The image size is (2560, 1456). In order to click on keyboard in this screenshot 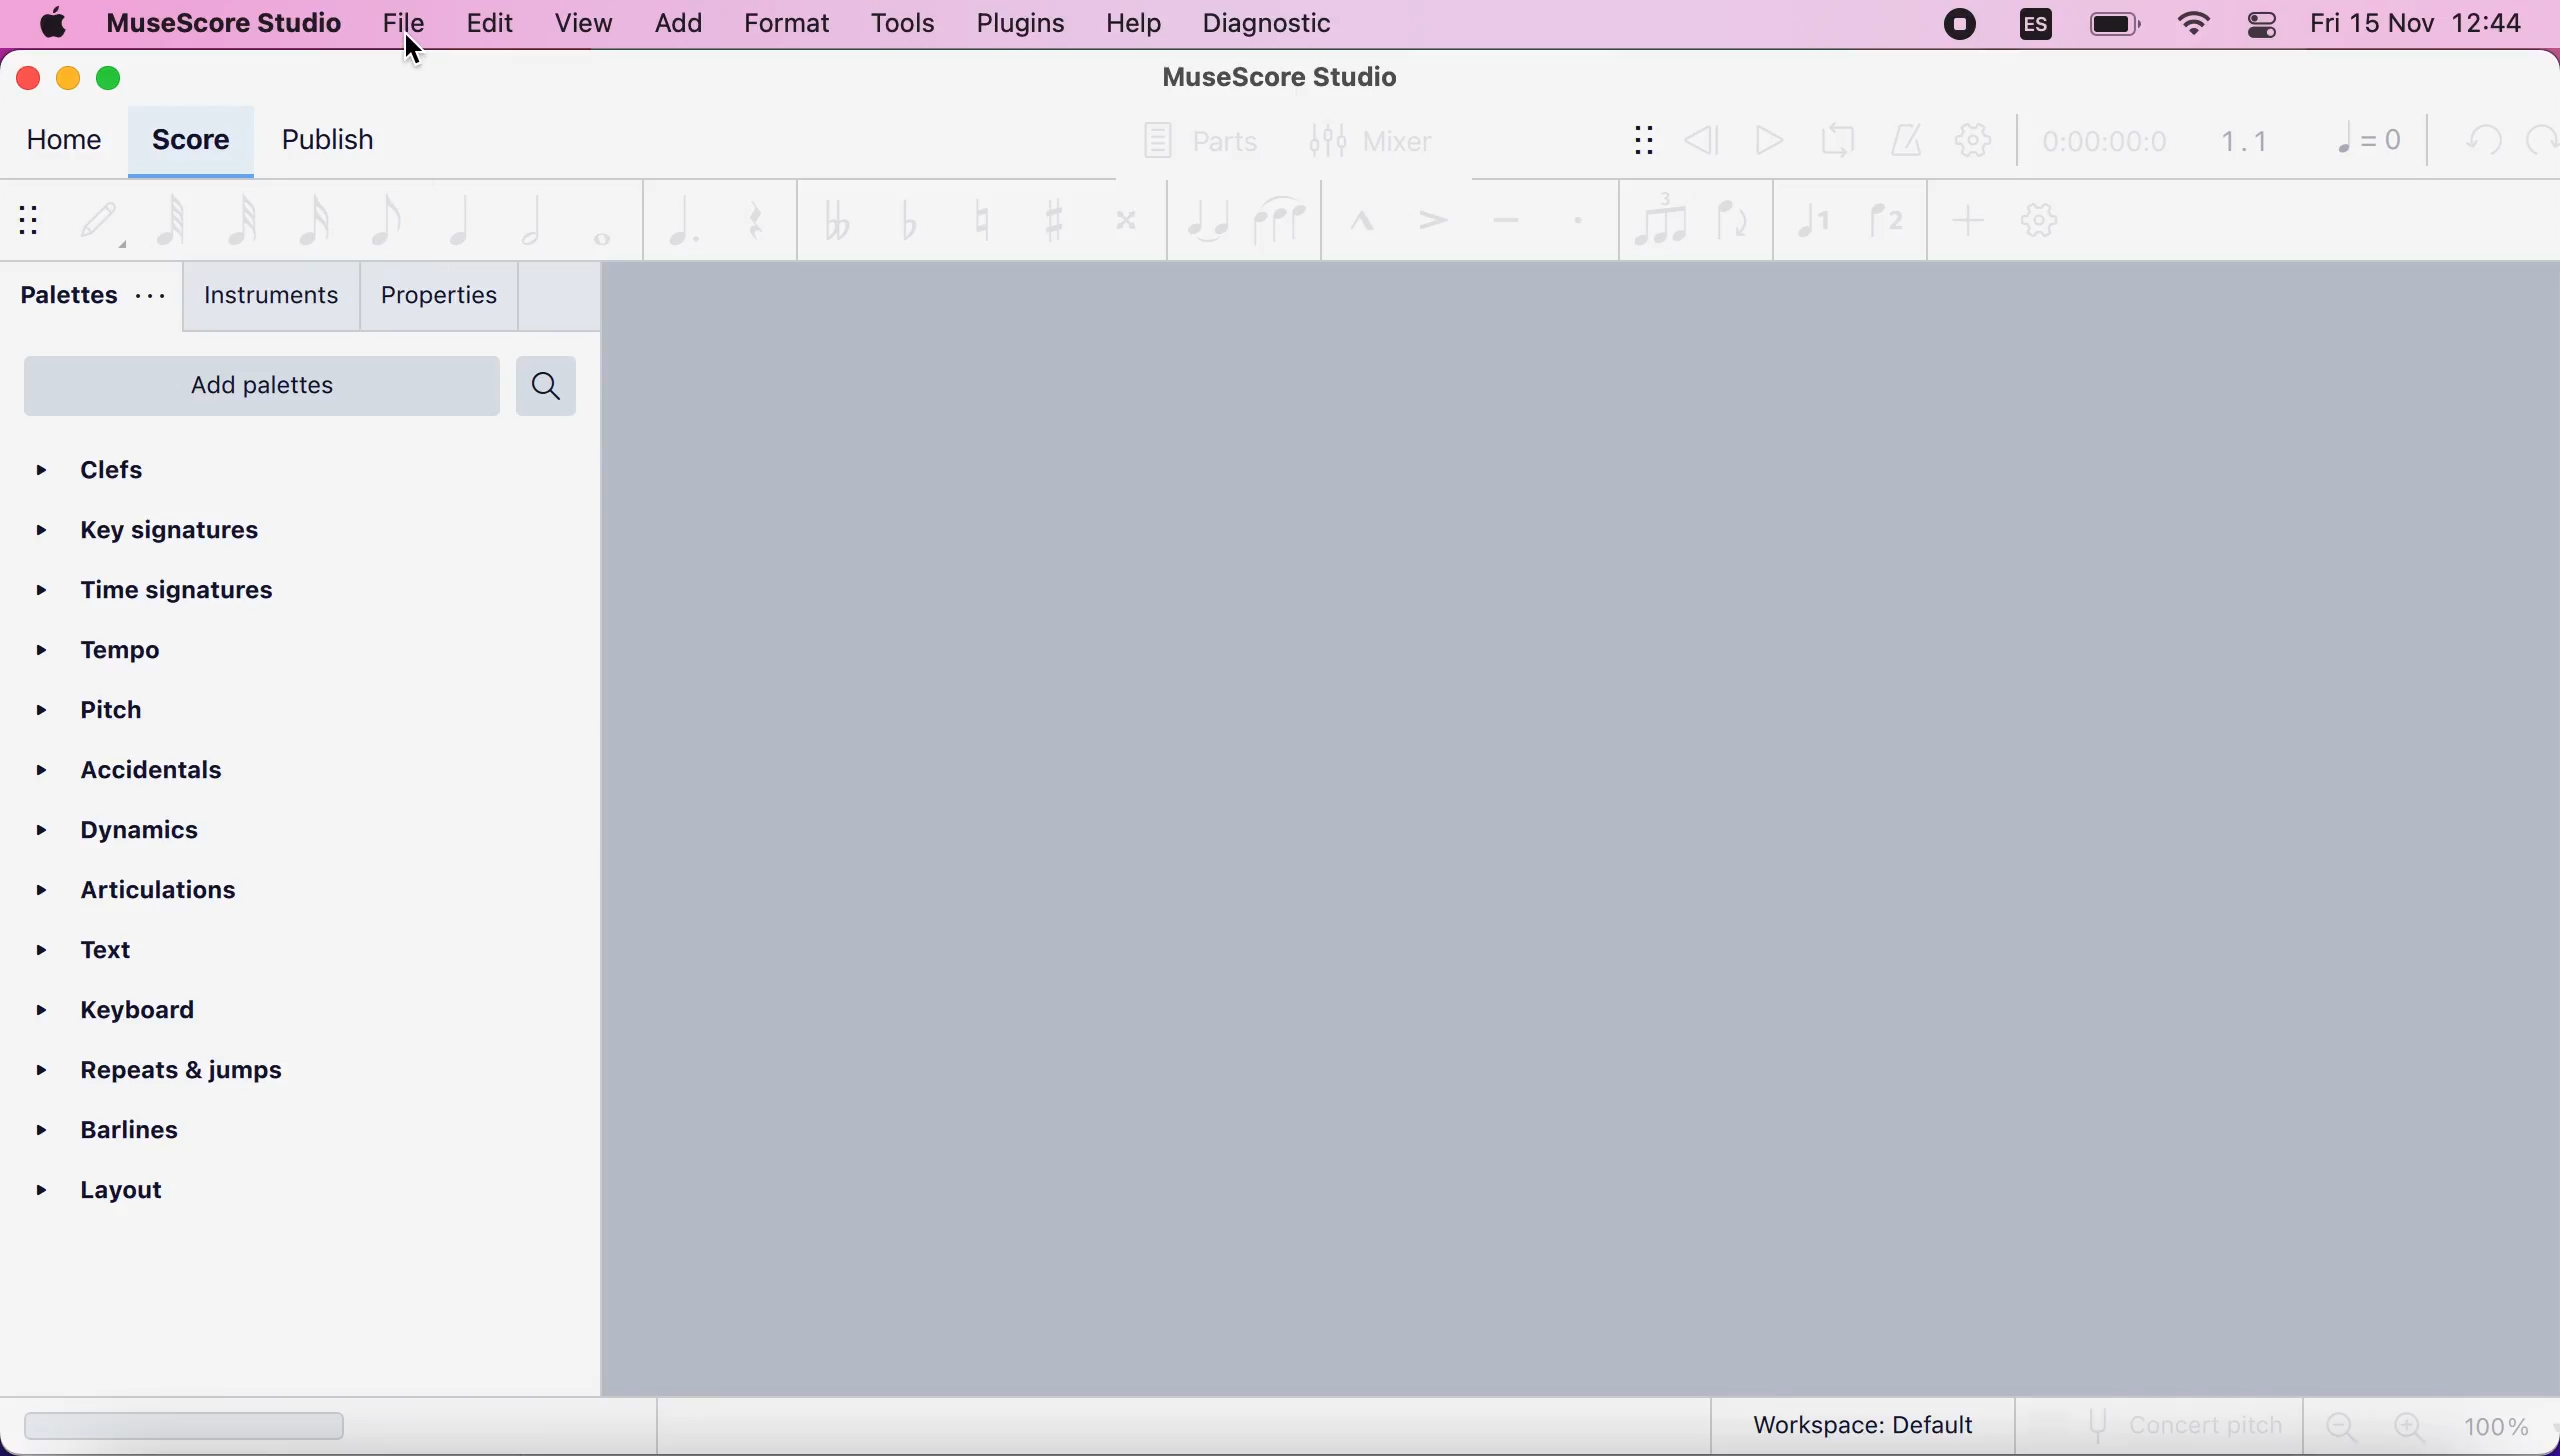, I will do `click(134, 1015)`.